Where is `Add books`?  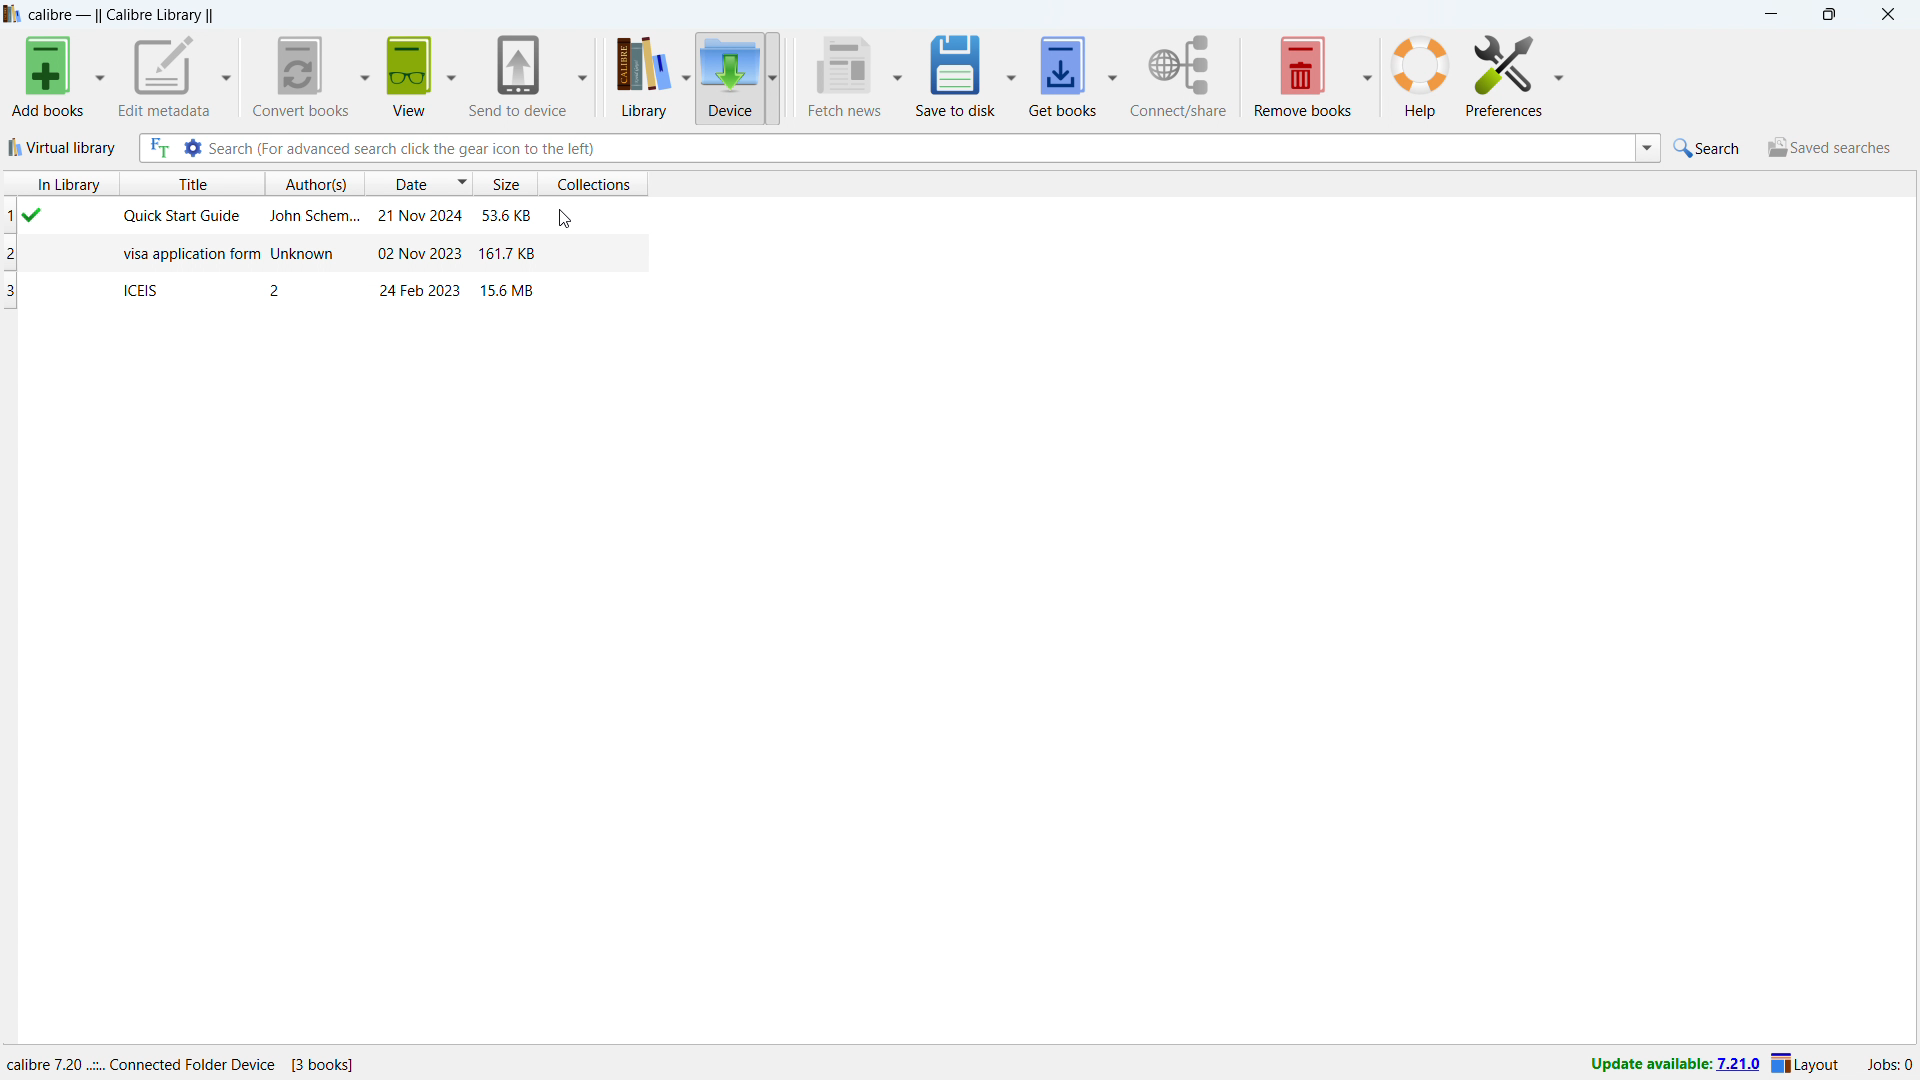
Add books is located at coordinates (46, 78).